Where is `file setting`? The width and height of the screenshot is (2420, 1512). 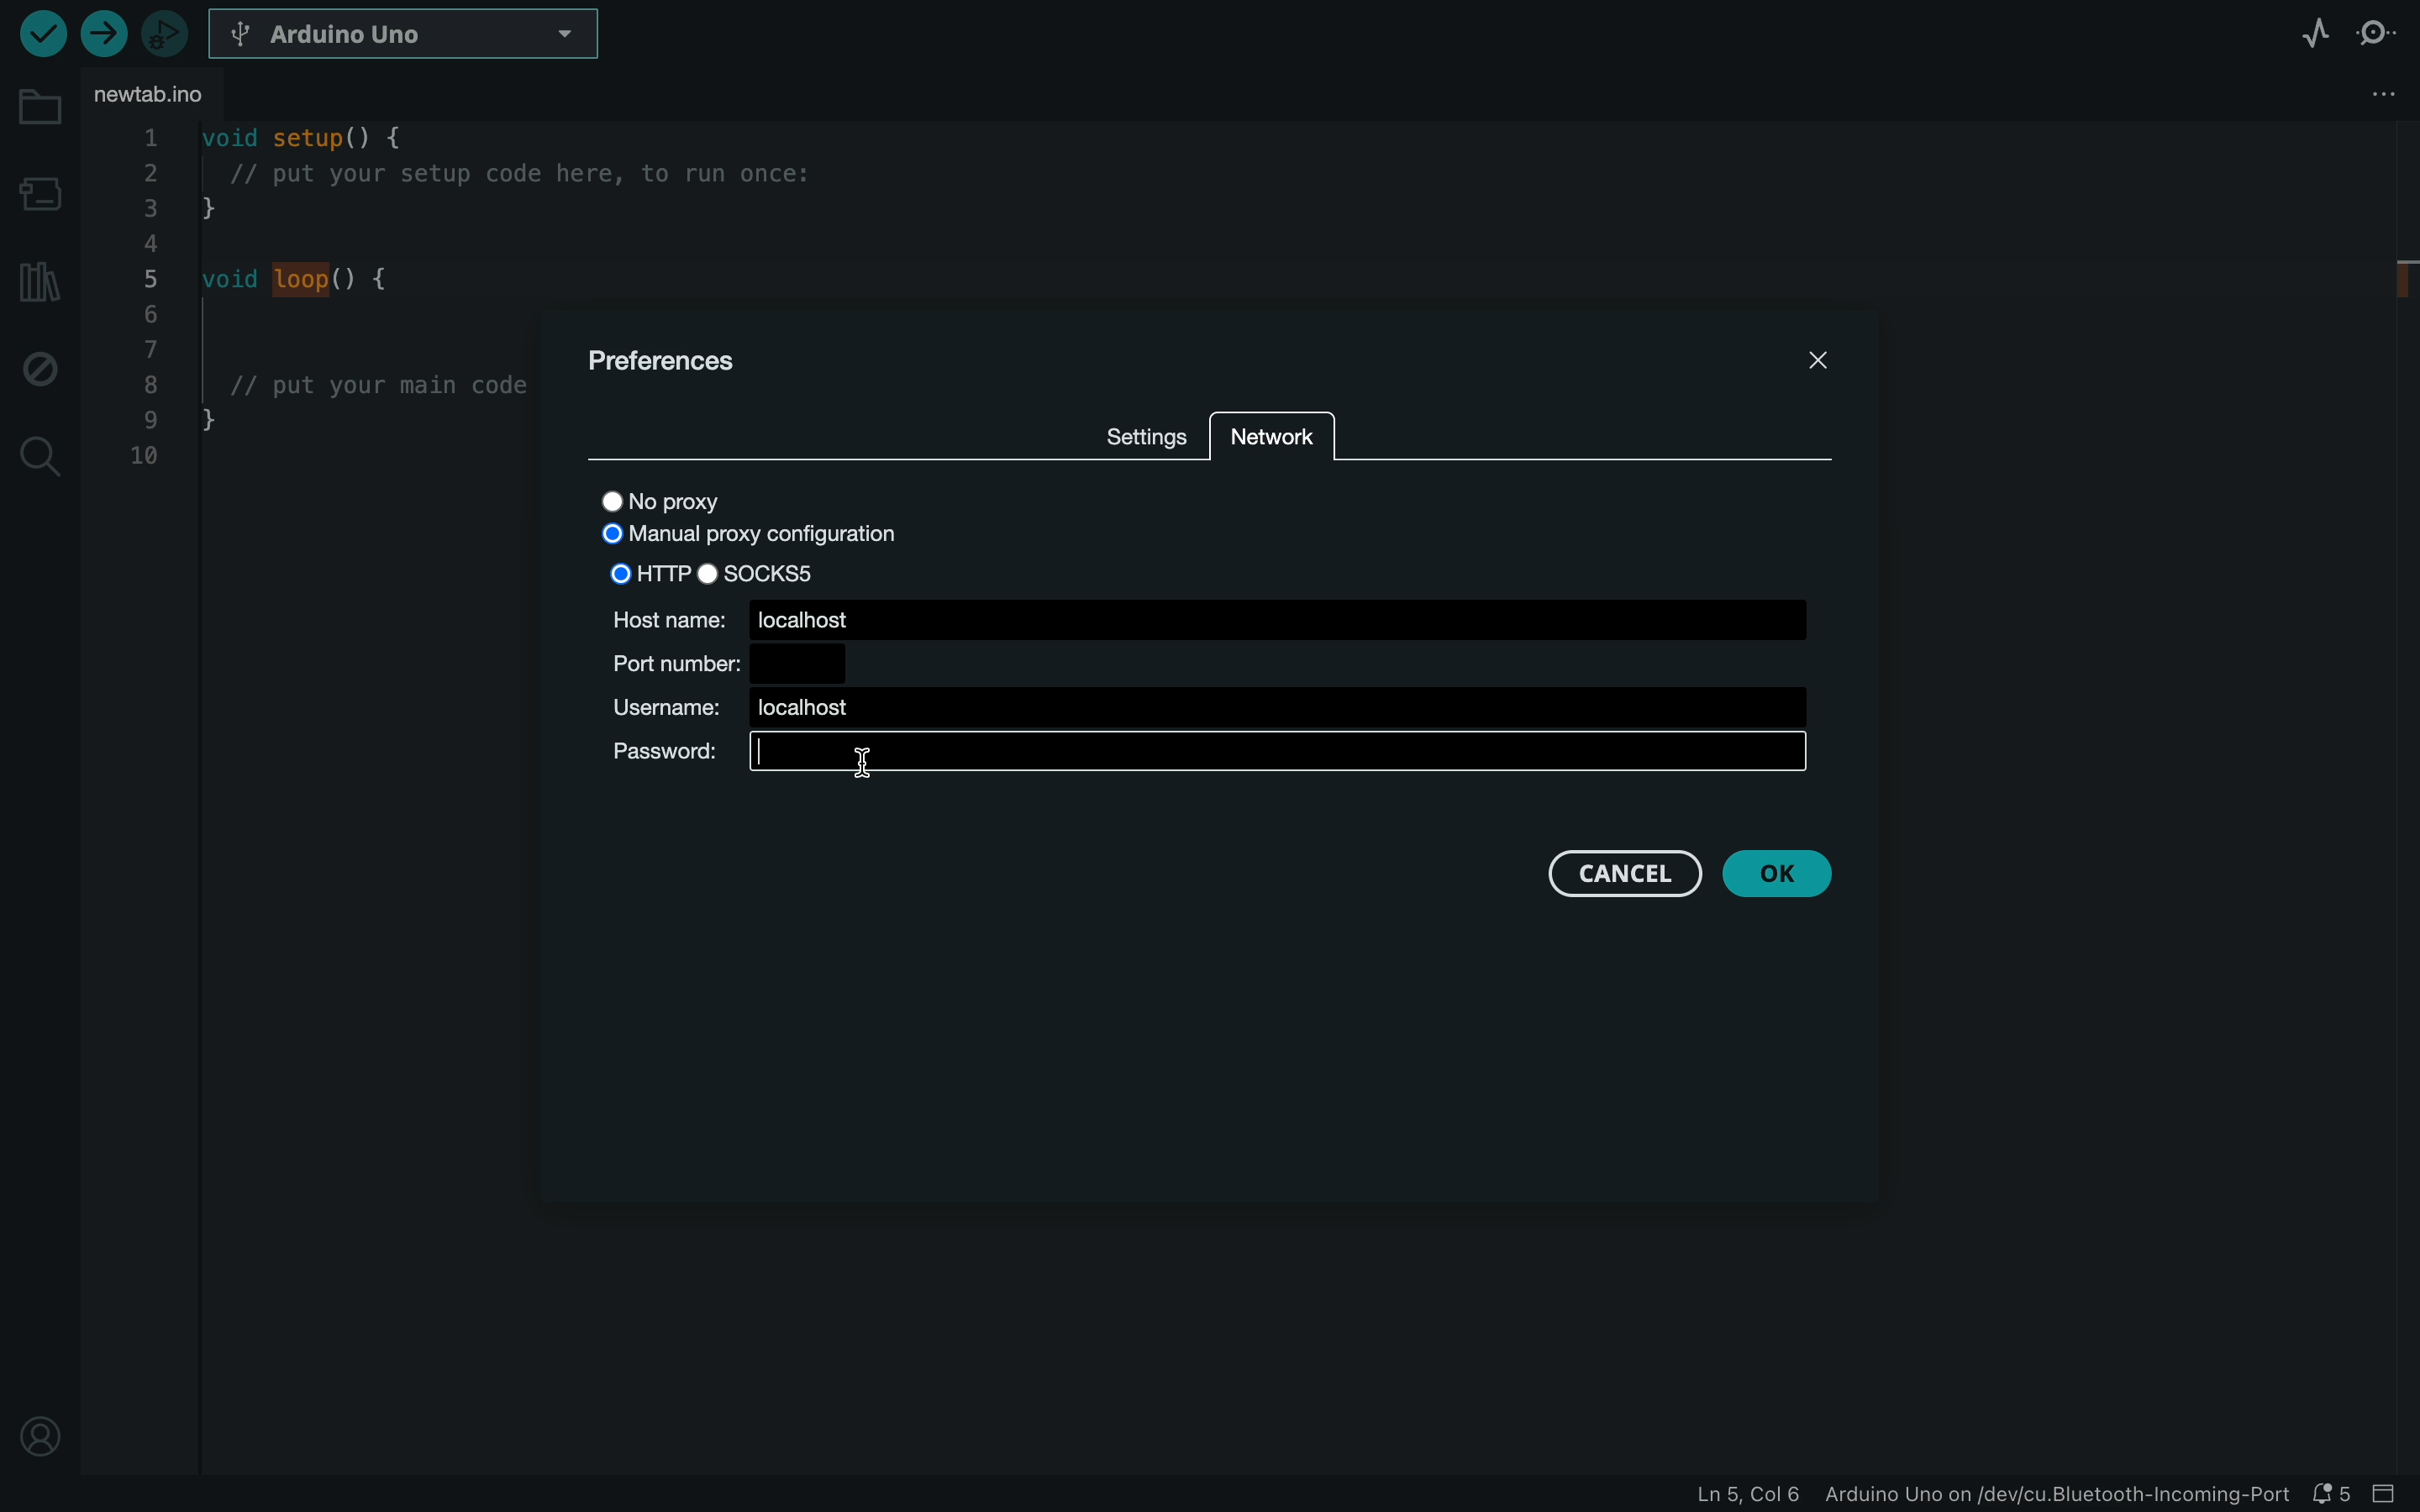
file setting is located at coordinates (2343, 96).